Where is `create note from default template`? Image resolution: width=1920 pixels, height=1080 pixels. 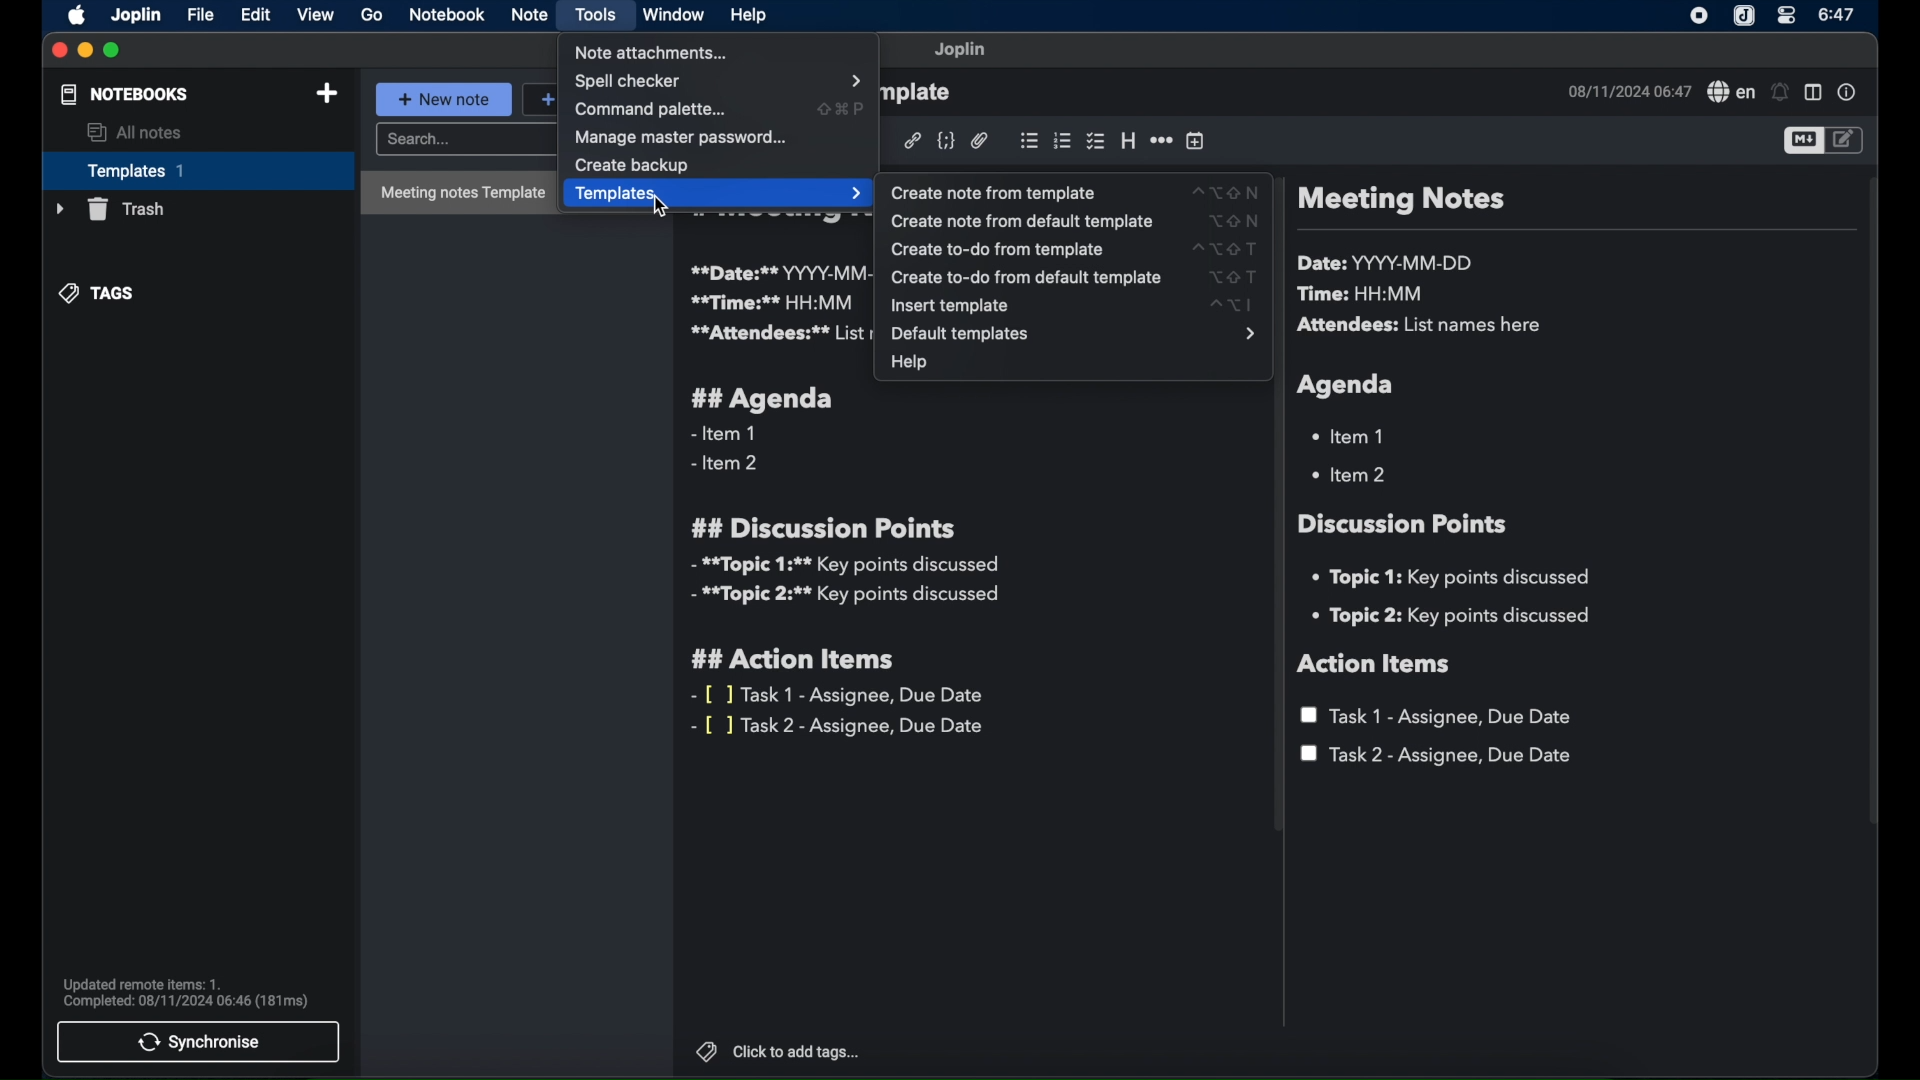 create note from default template is located at coordinates (1076, 220).